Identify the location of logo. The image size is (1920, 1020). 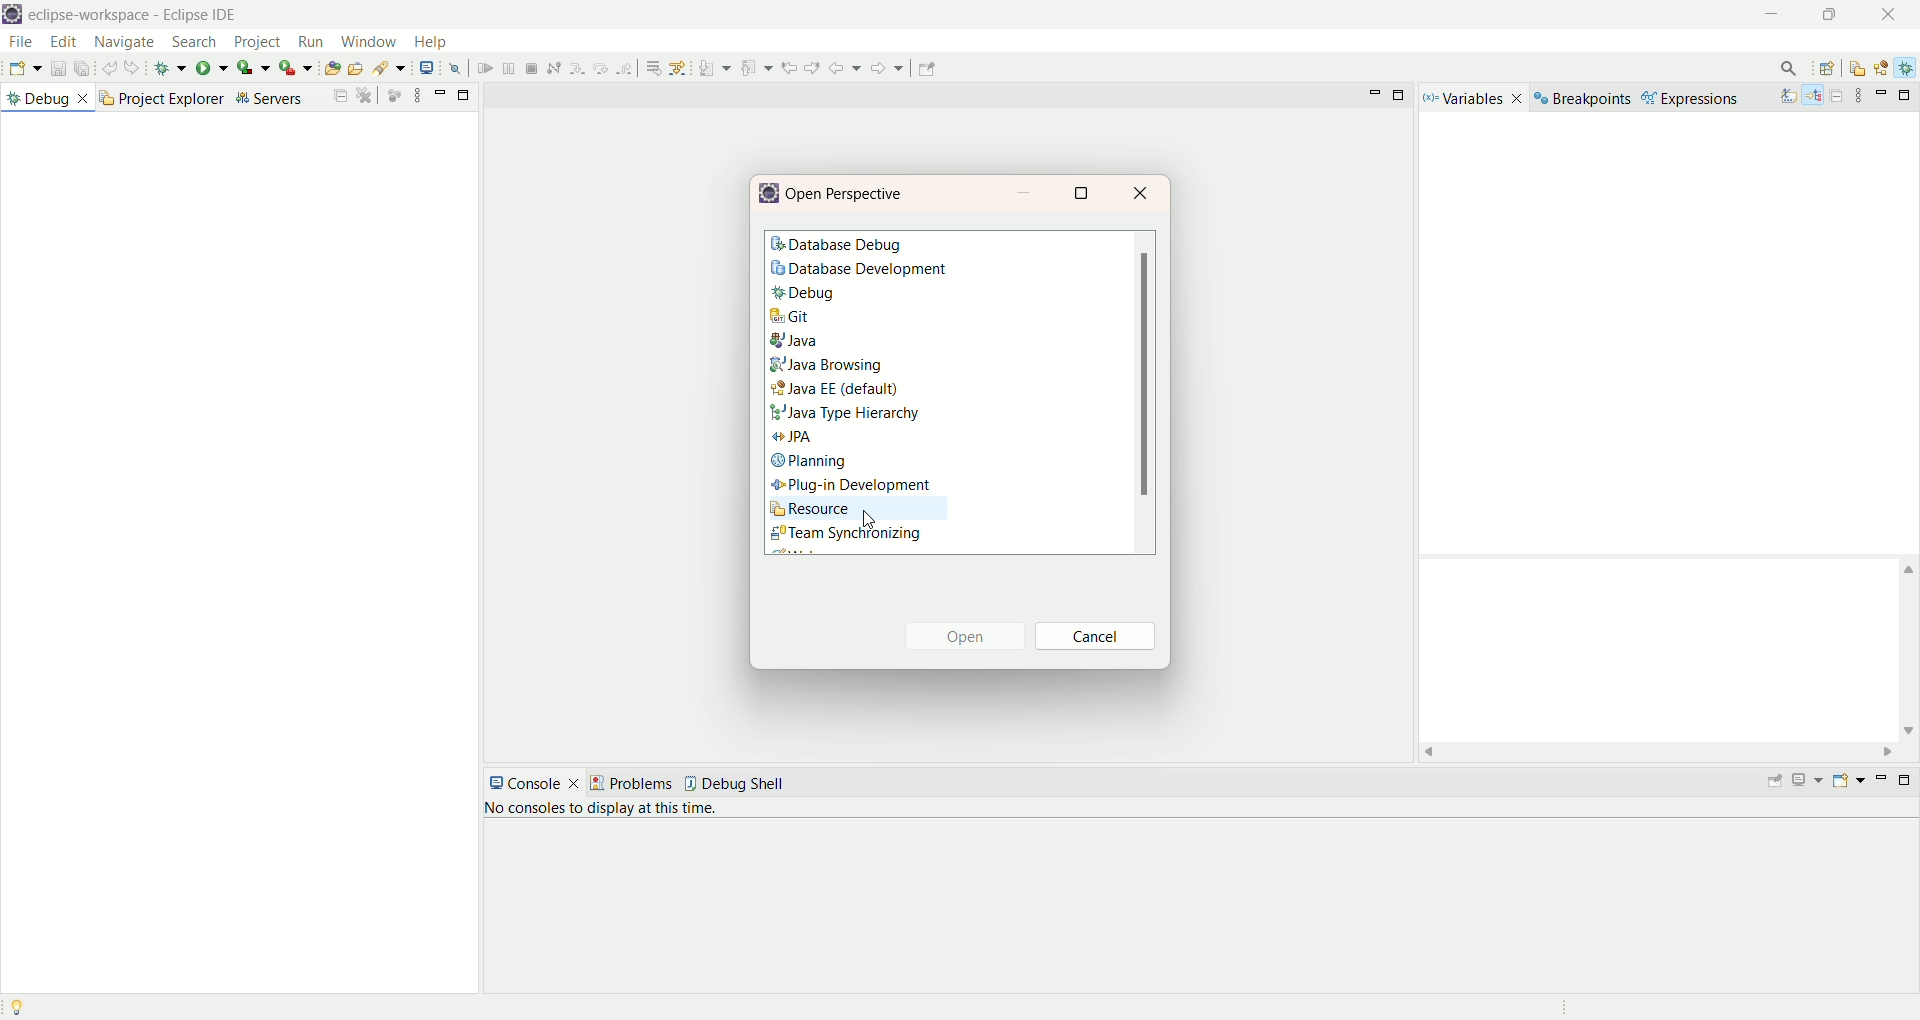
(771, 194).